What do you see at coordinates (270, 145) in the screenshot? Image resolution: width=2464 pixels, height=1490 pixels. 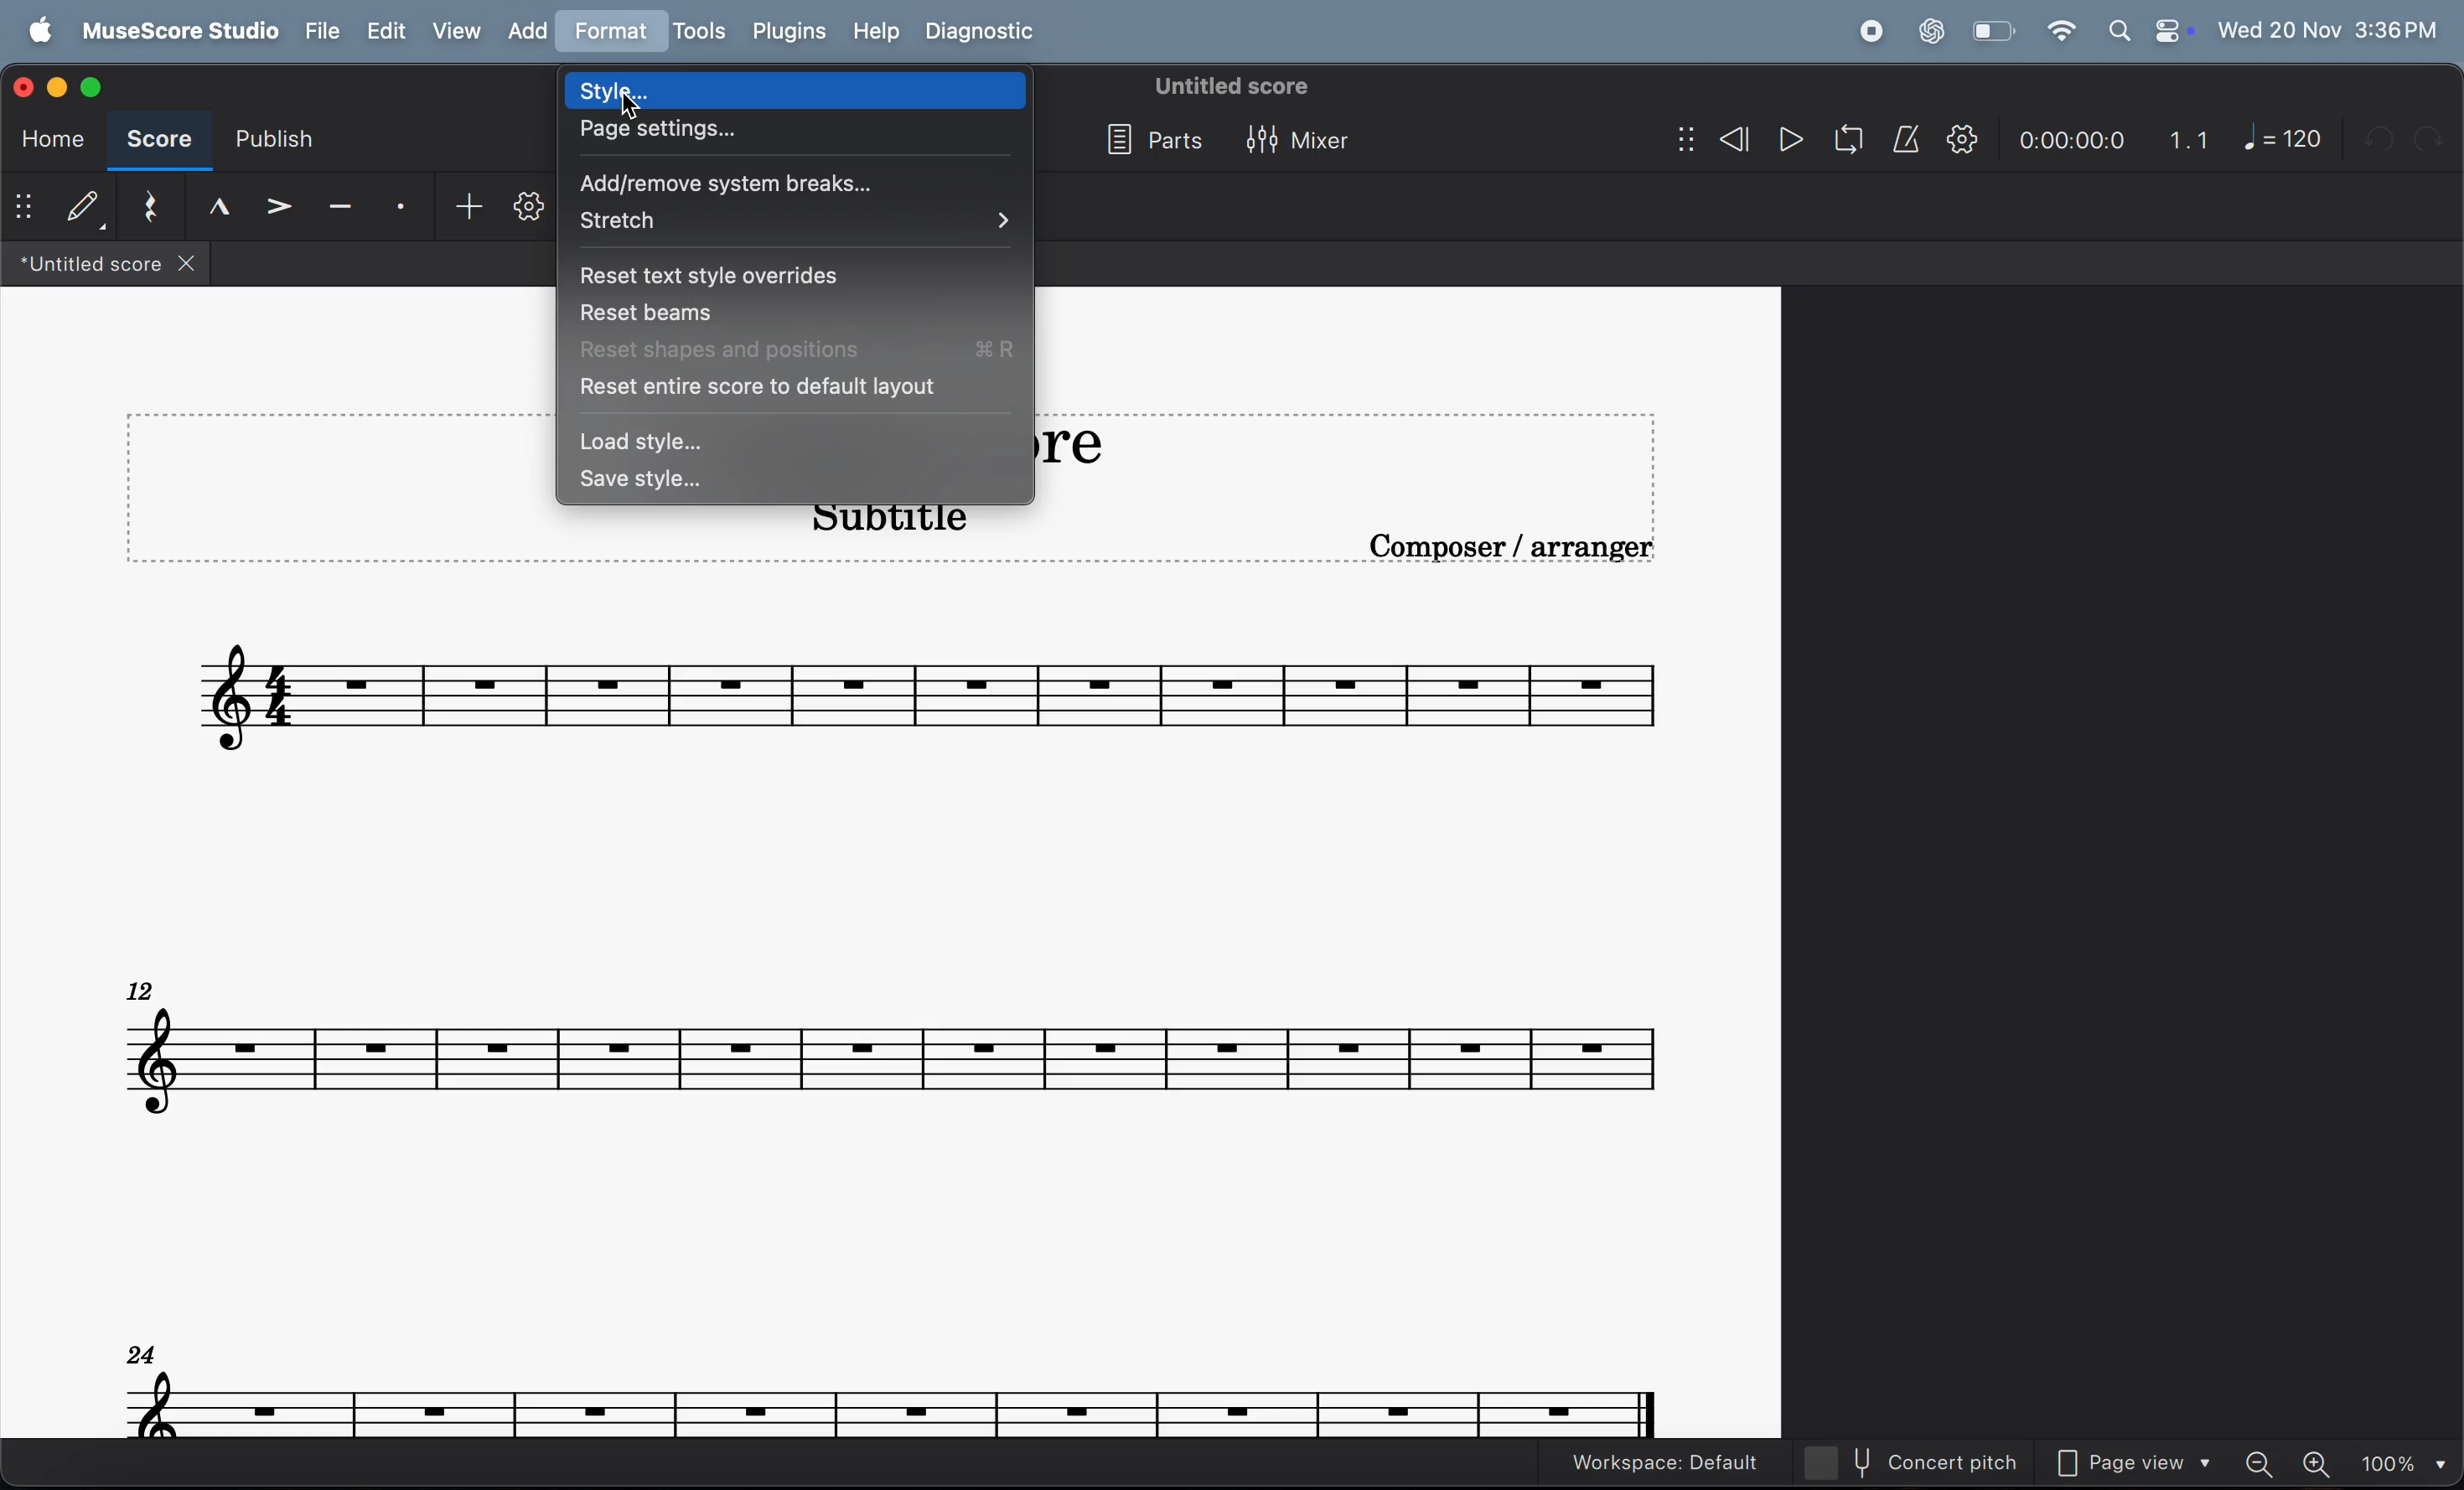 I see `publish` at bounding box center [270, 145].